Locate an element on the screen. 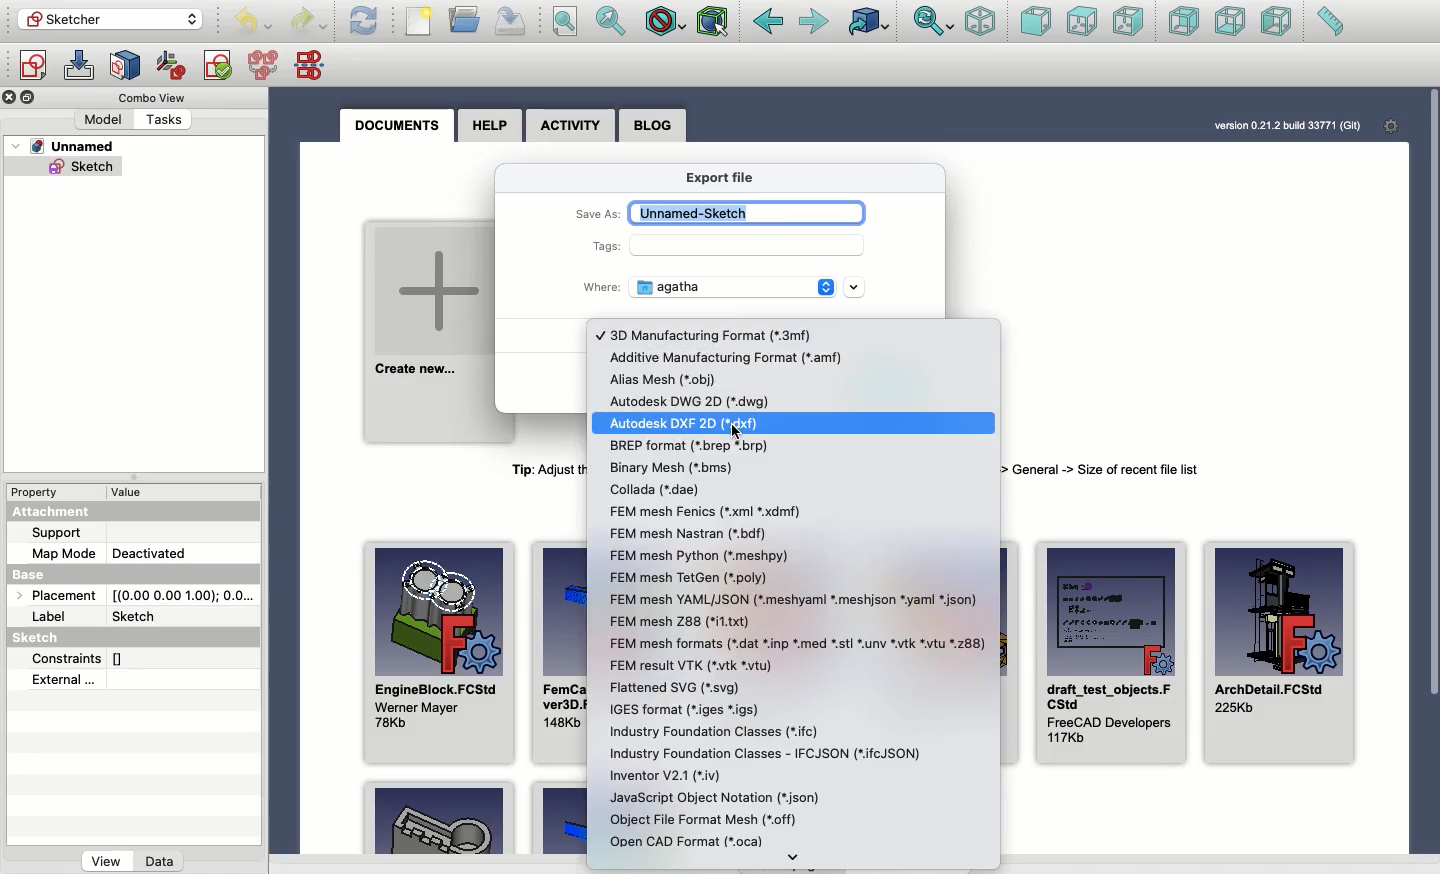 This screenshot has height=874, width=1440. .obj is located at coordinates (667, 379).